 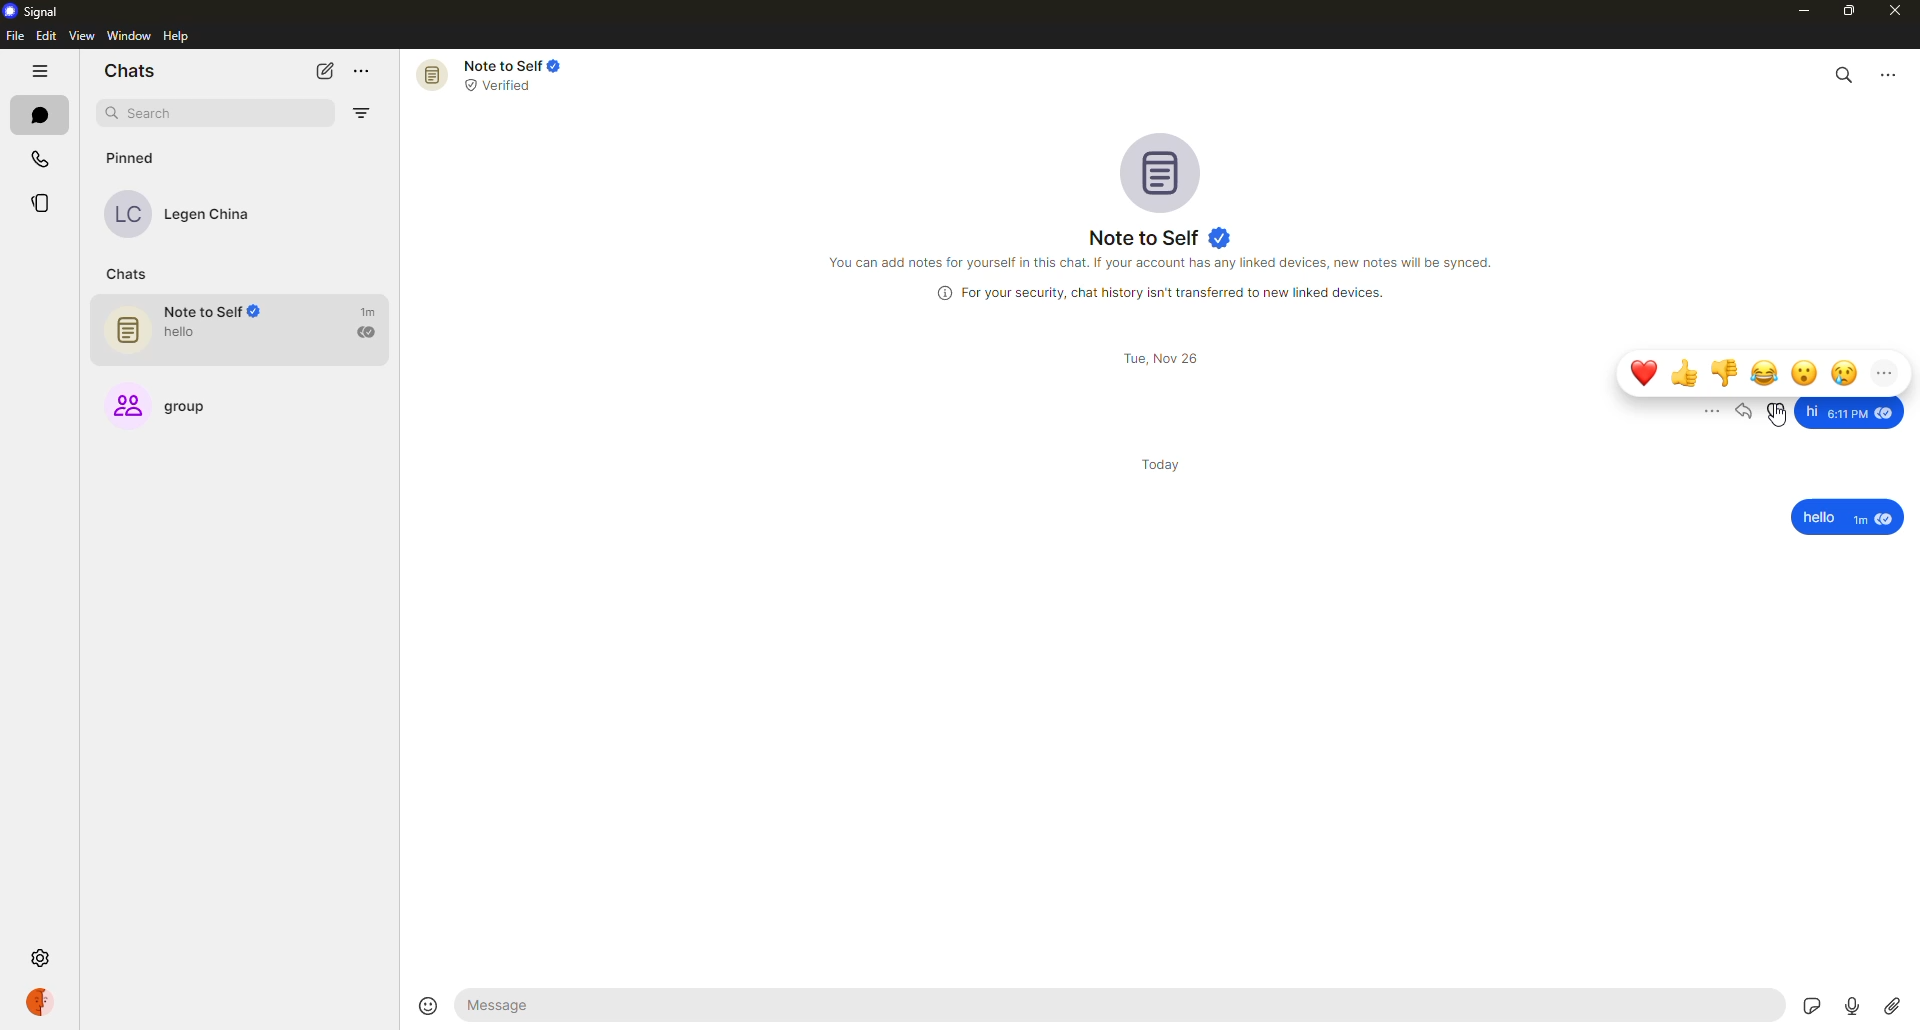 What do you see at coordinates (170, 399) in the screenshot?
I see `group` at bounding box center [170, 399].